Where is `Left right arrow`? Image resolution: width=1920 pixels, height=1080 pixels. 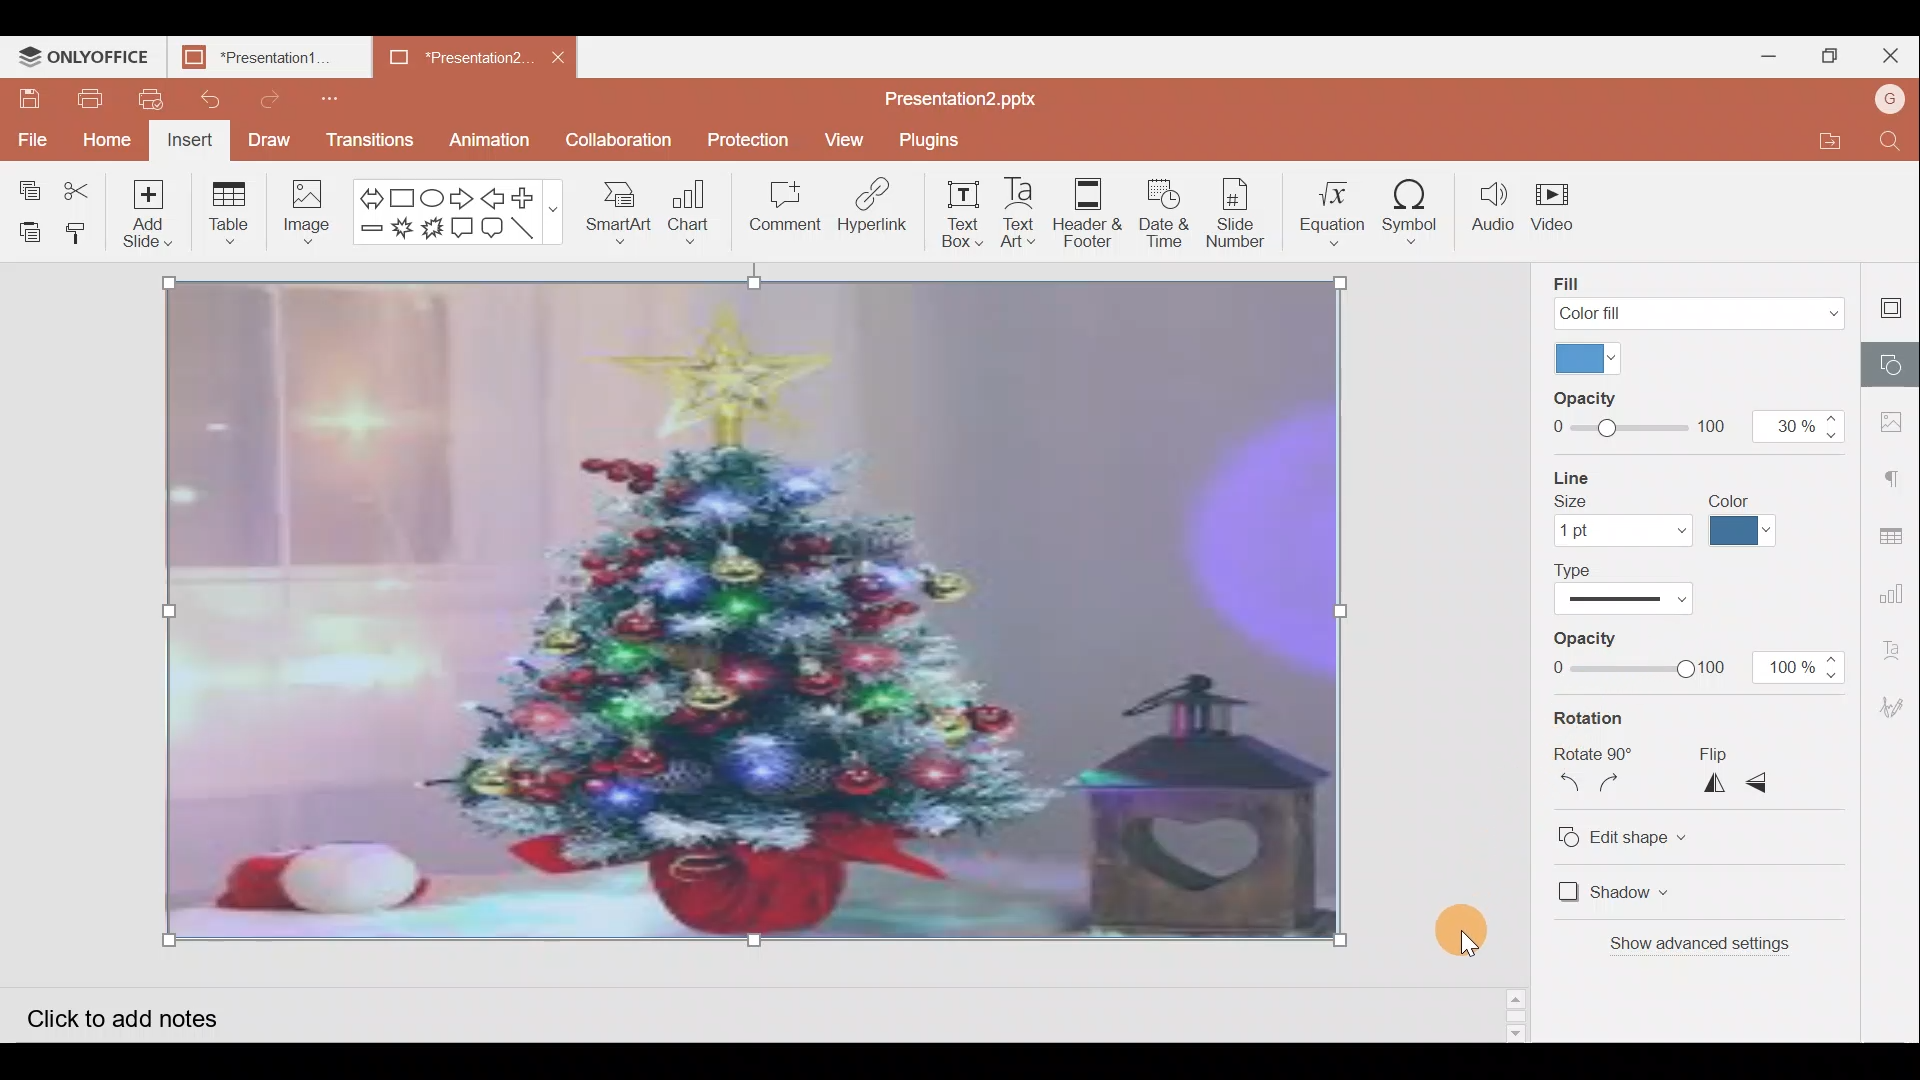
Left right arrow is located at coordinates (370, 192).